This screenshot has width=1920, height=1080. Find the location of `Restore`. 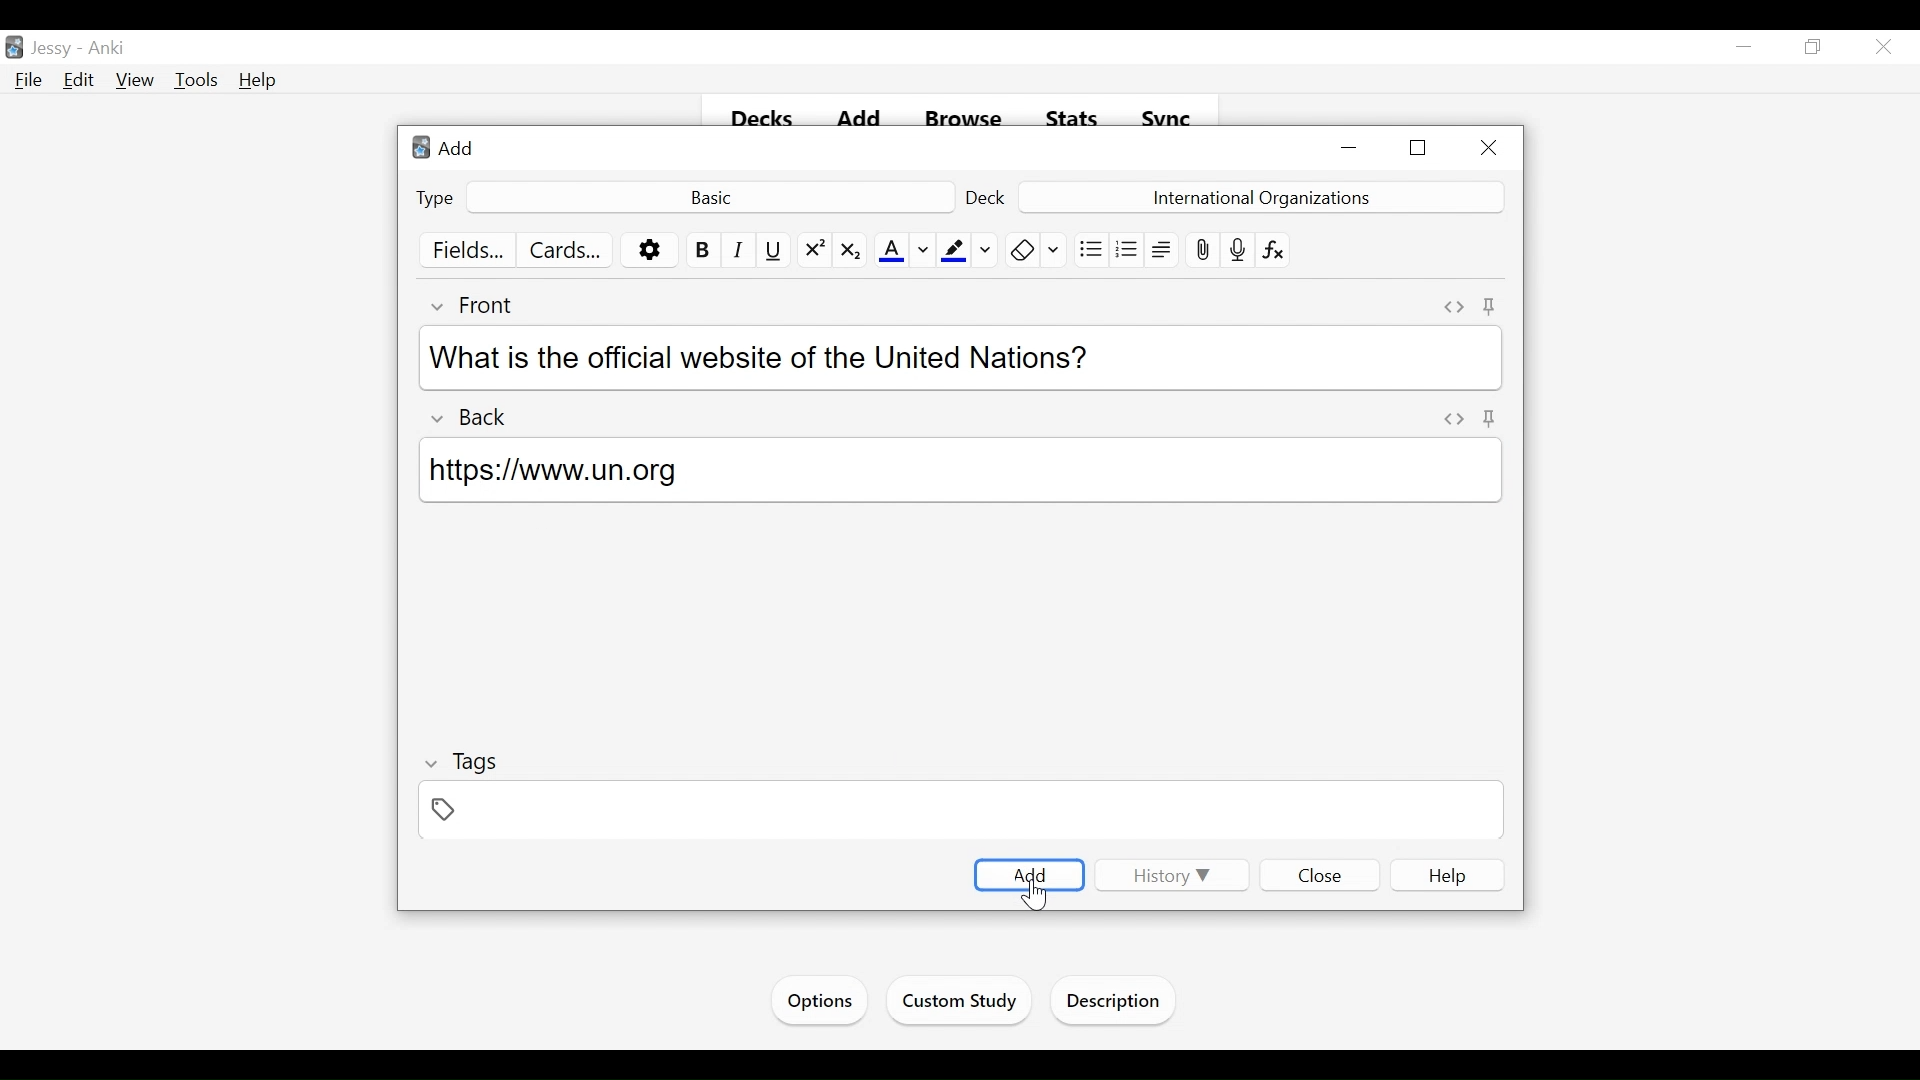

Restore is located at coordinates (1816, 46).